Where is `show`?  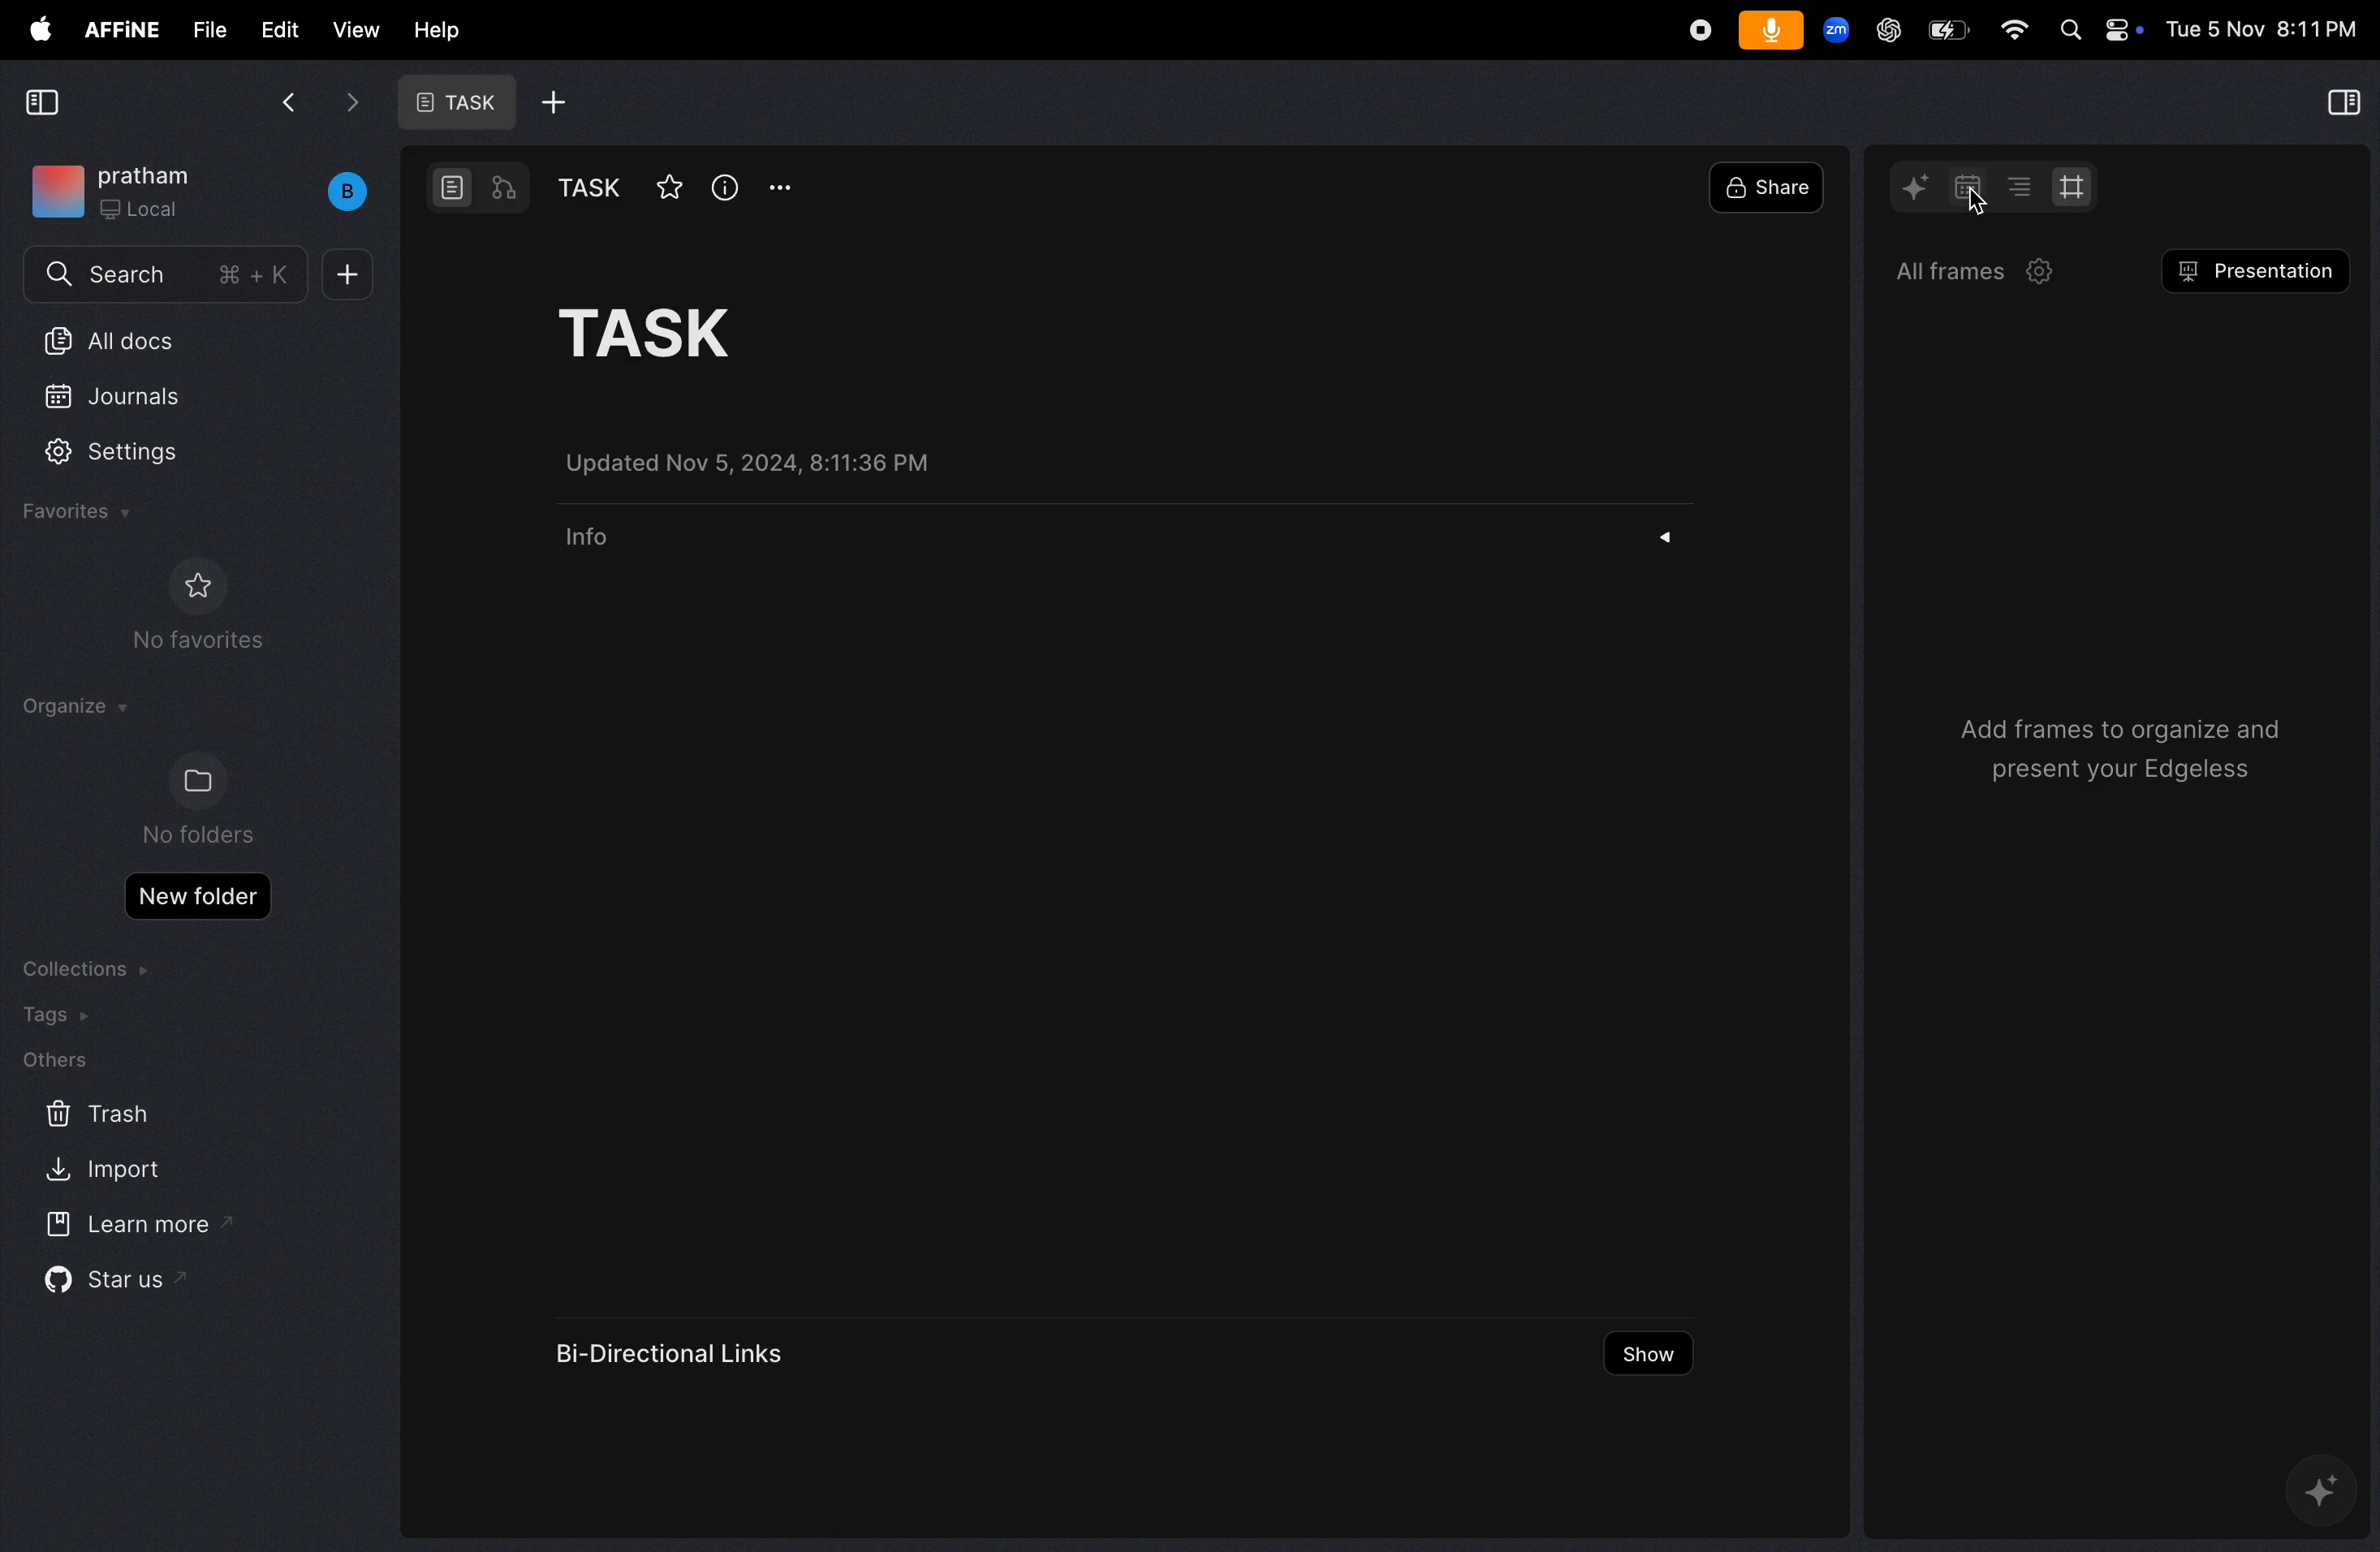 show is located at coordinates (1646, 1357).